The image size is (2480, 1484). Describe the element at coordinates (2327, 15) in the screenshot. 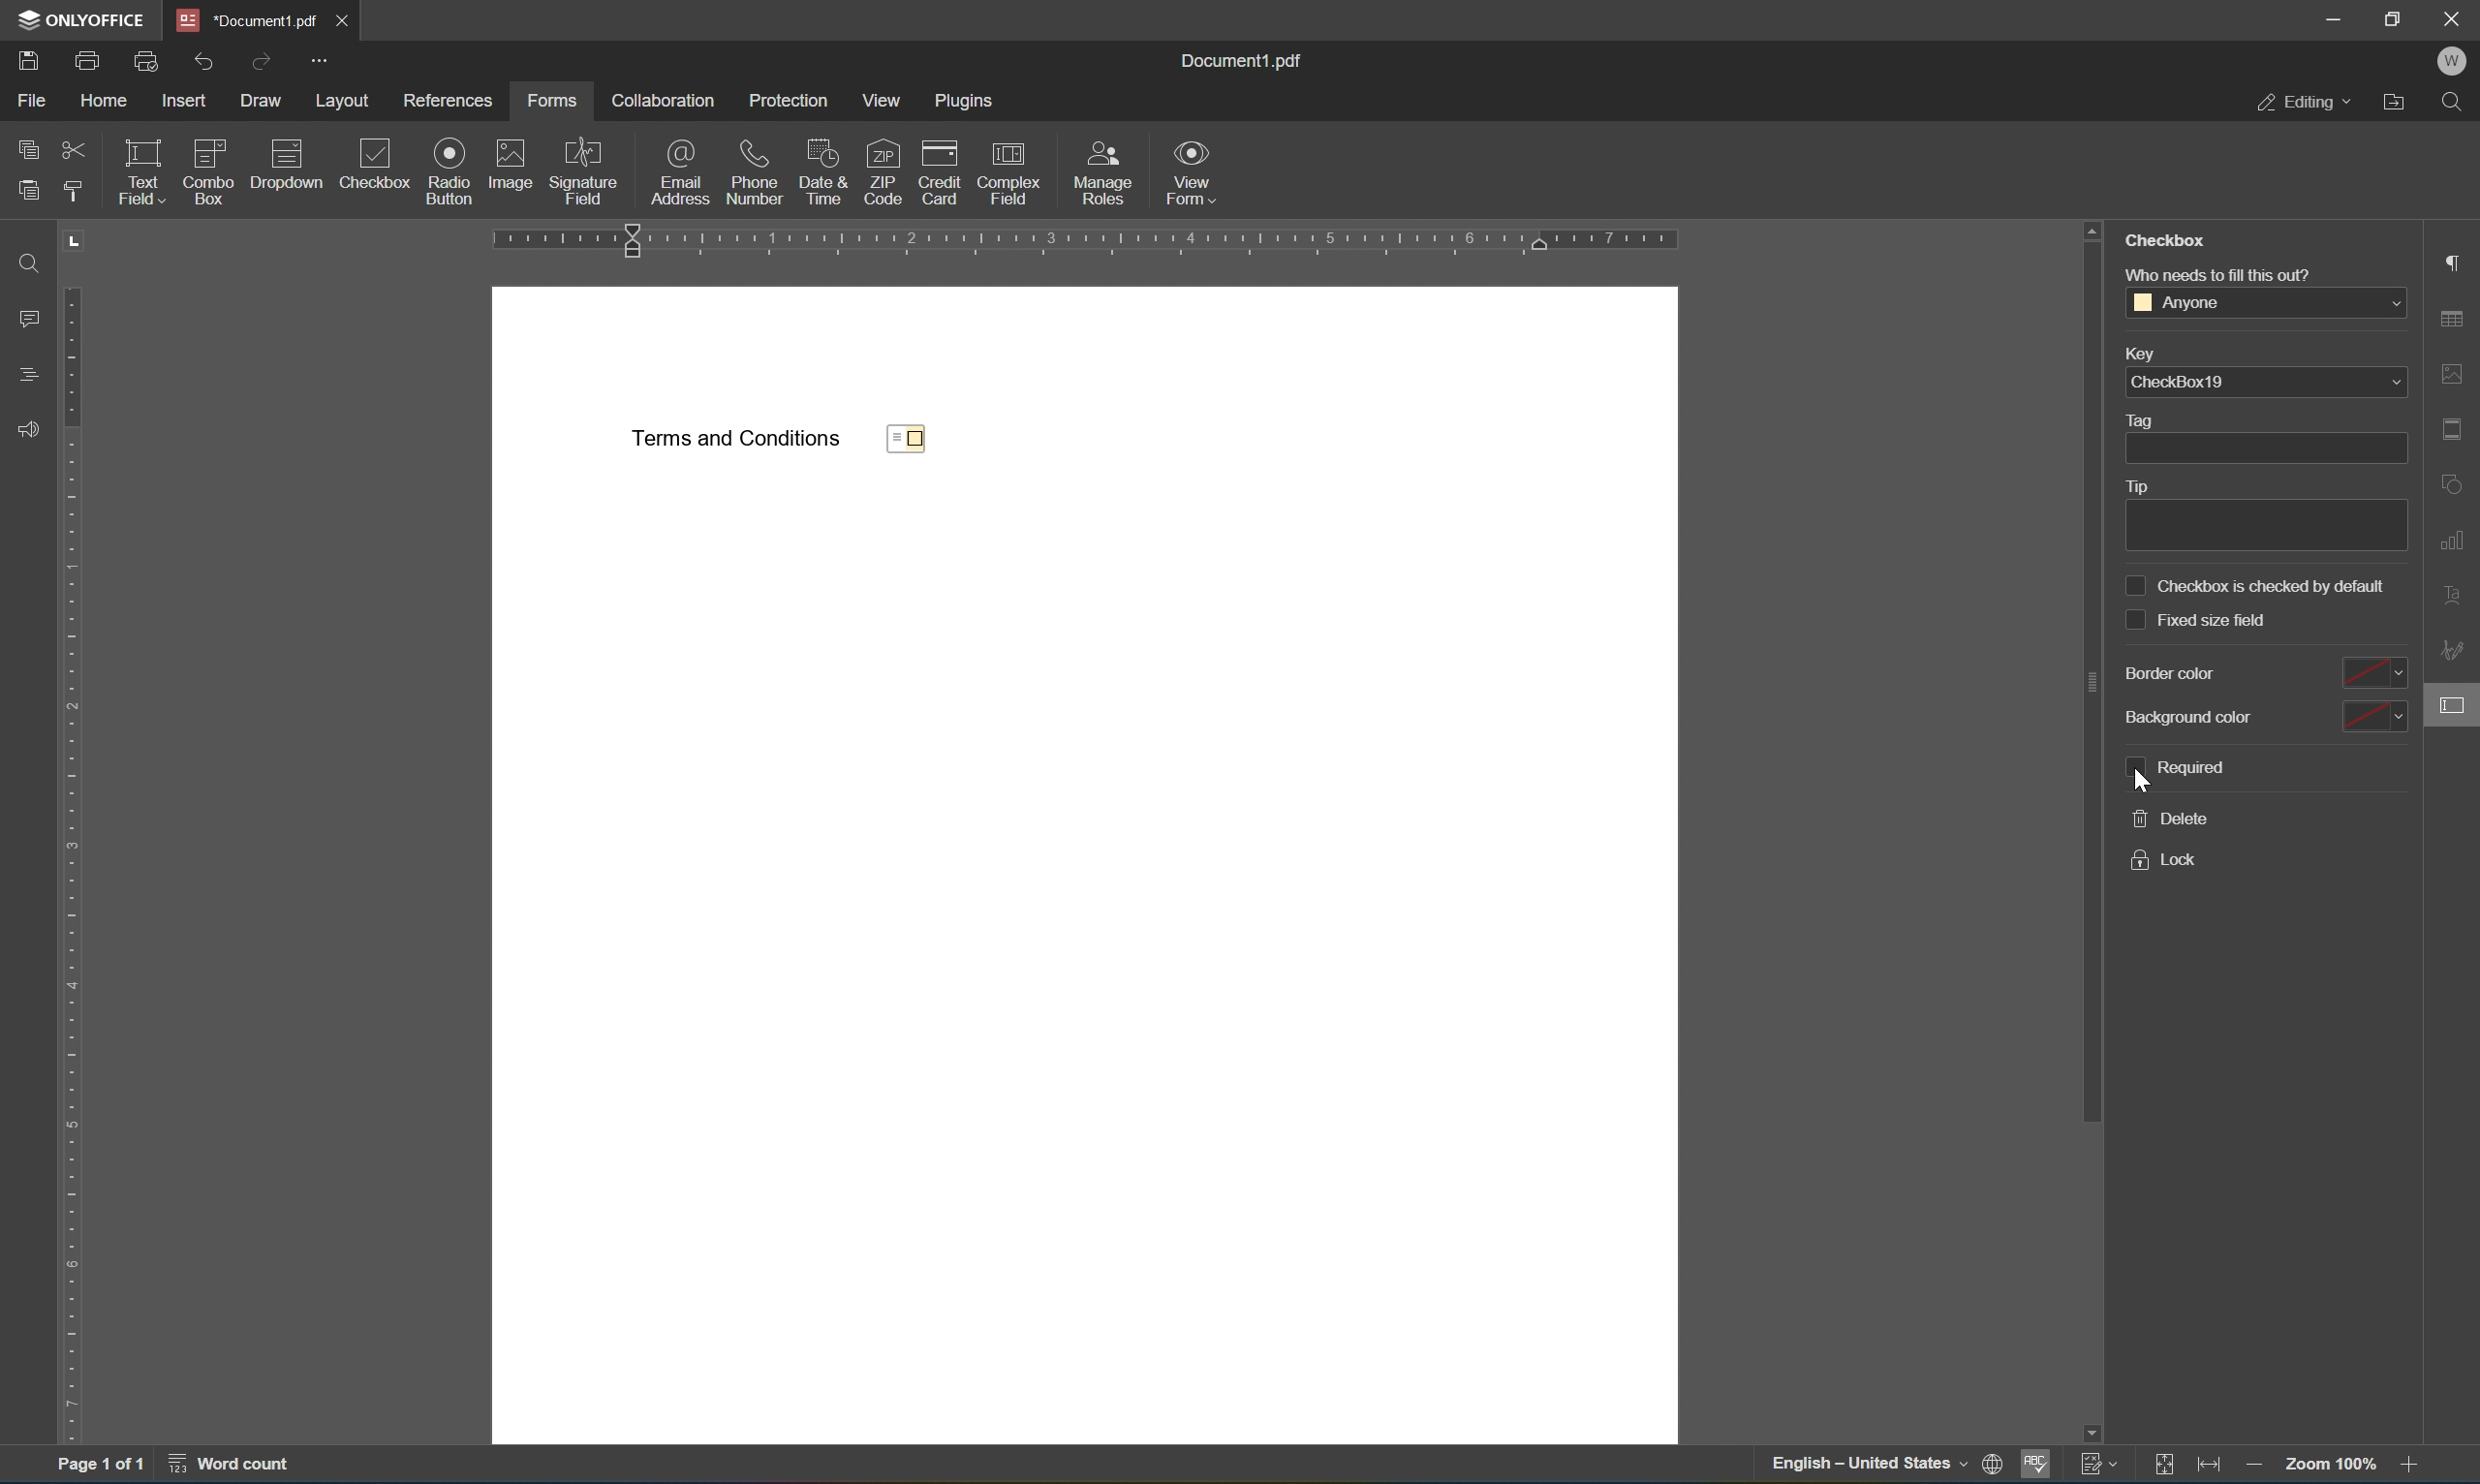

I see `minimize` at that location.